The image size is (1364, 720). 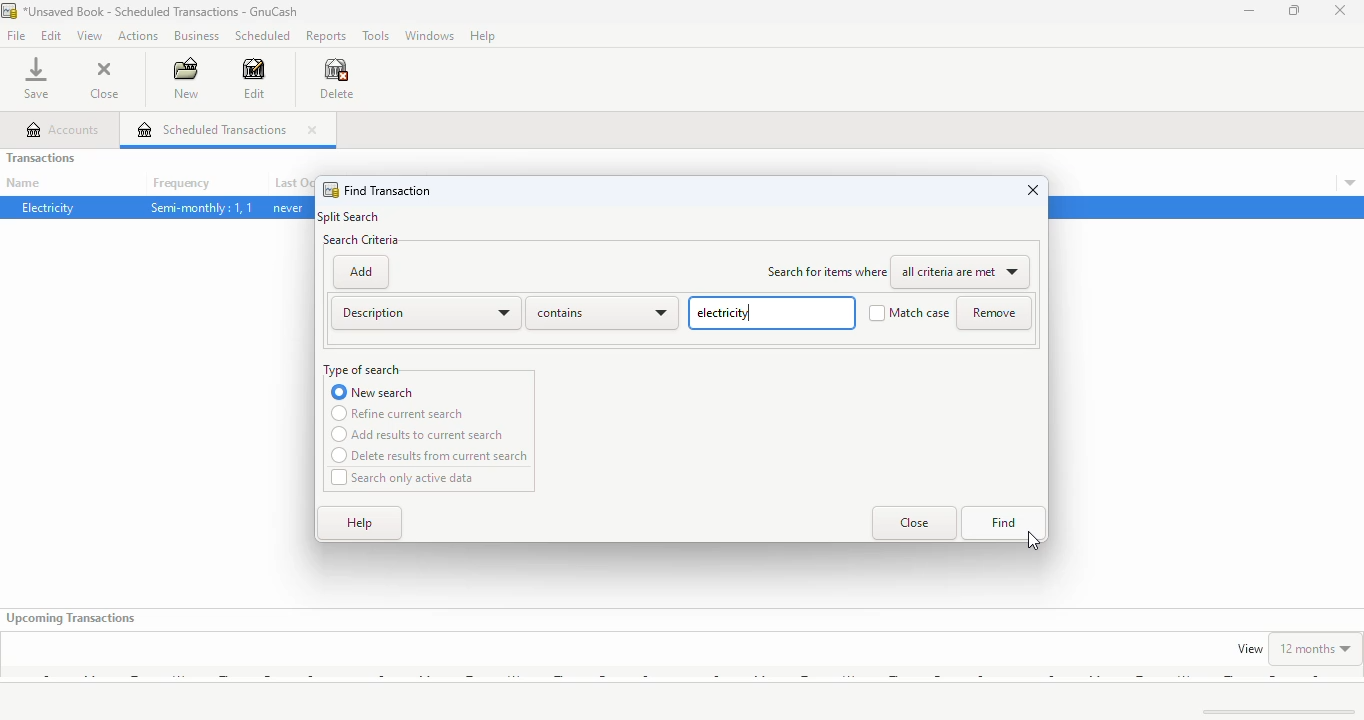 I want to click on close, so click(x=914, y=522).